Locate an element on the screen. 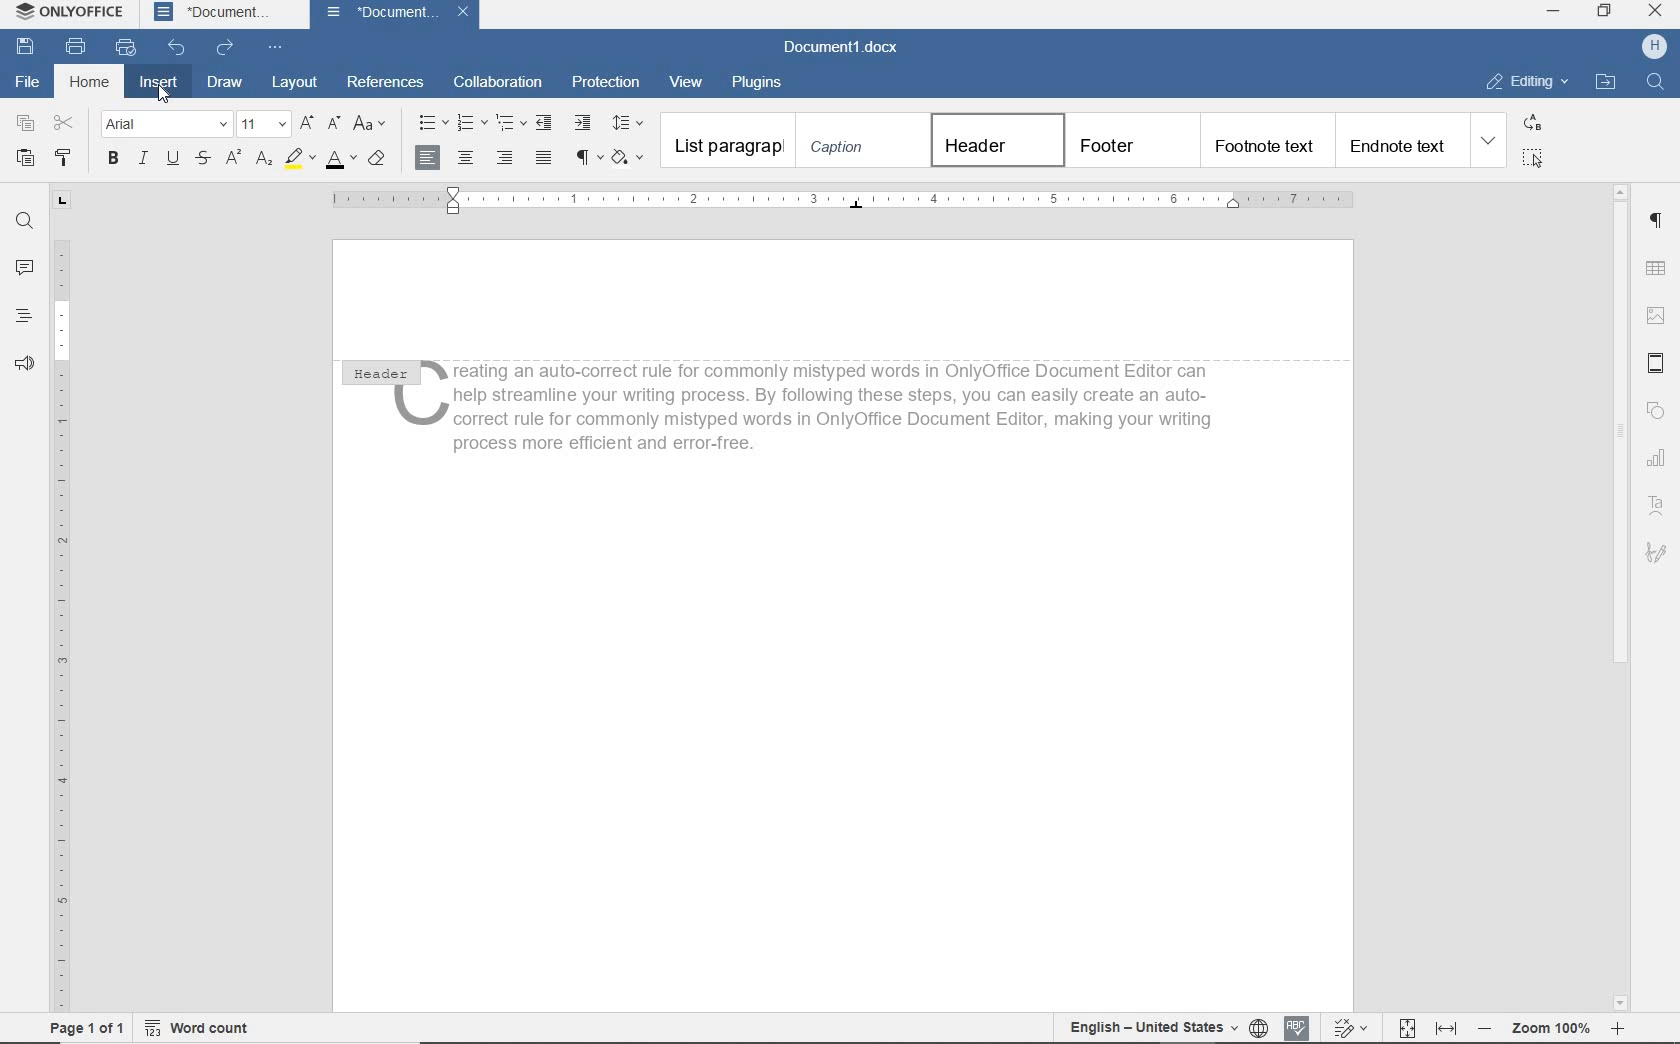 The height and width of the screenshot is (1044, 1680). BOLD is located at coordinates (114, 162).